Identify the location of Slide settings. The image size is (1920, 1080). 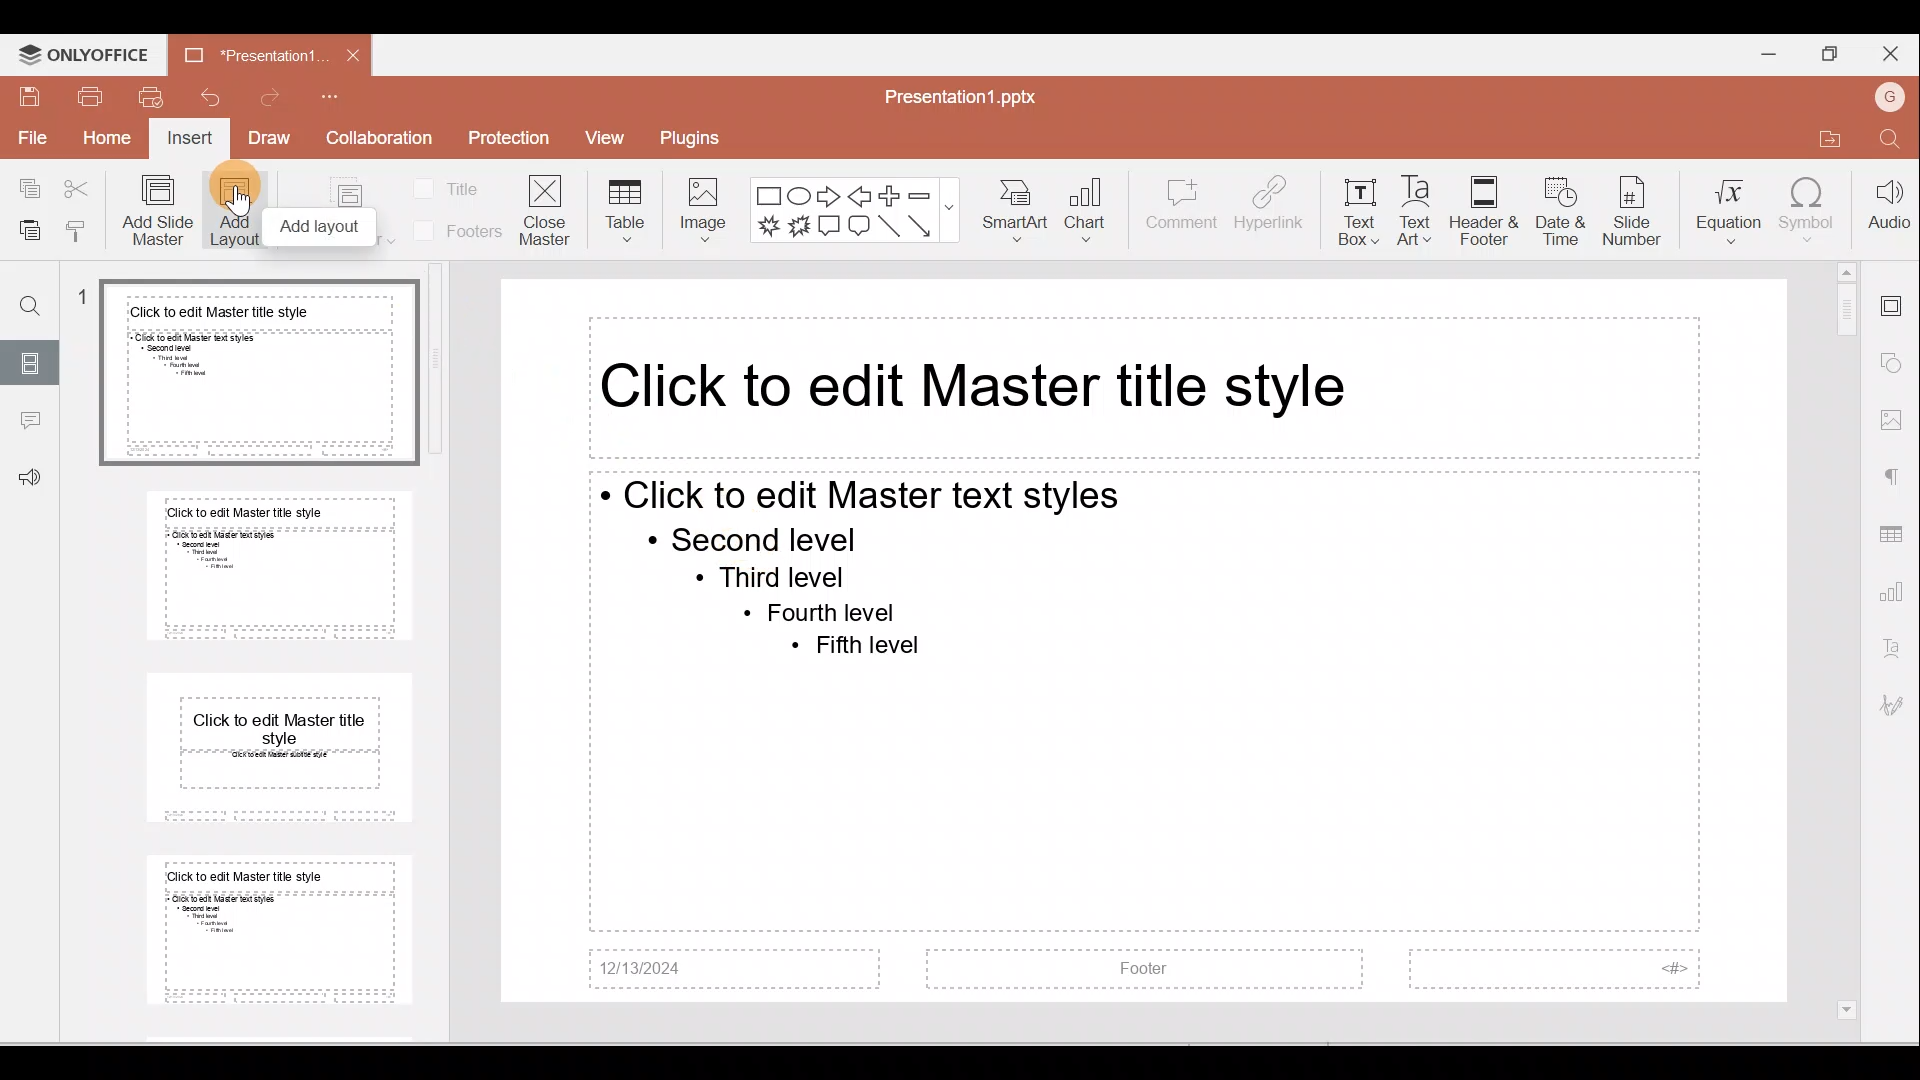
(1895, 299).